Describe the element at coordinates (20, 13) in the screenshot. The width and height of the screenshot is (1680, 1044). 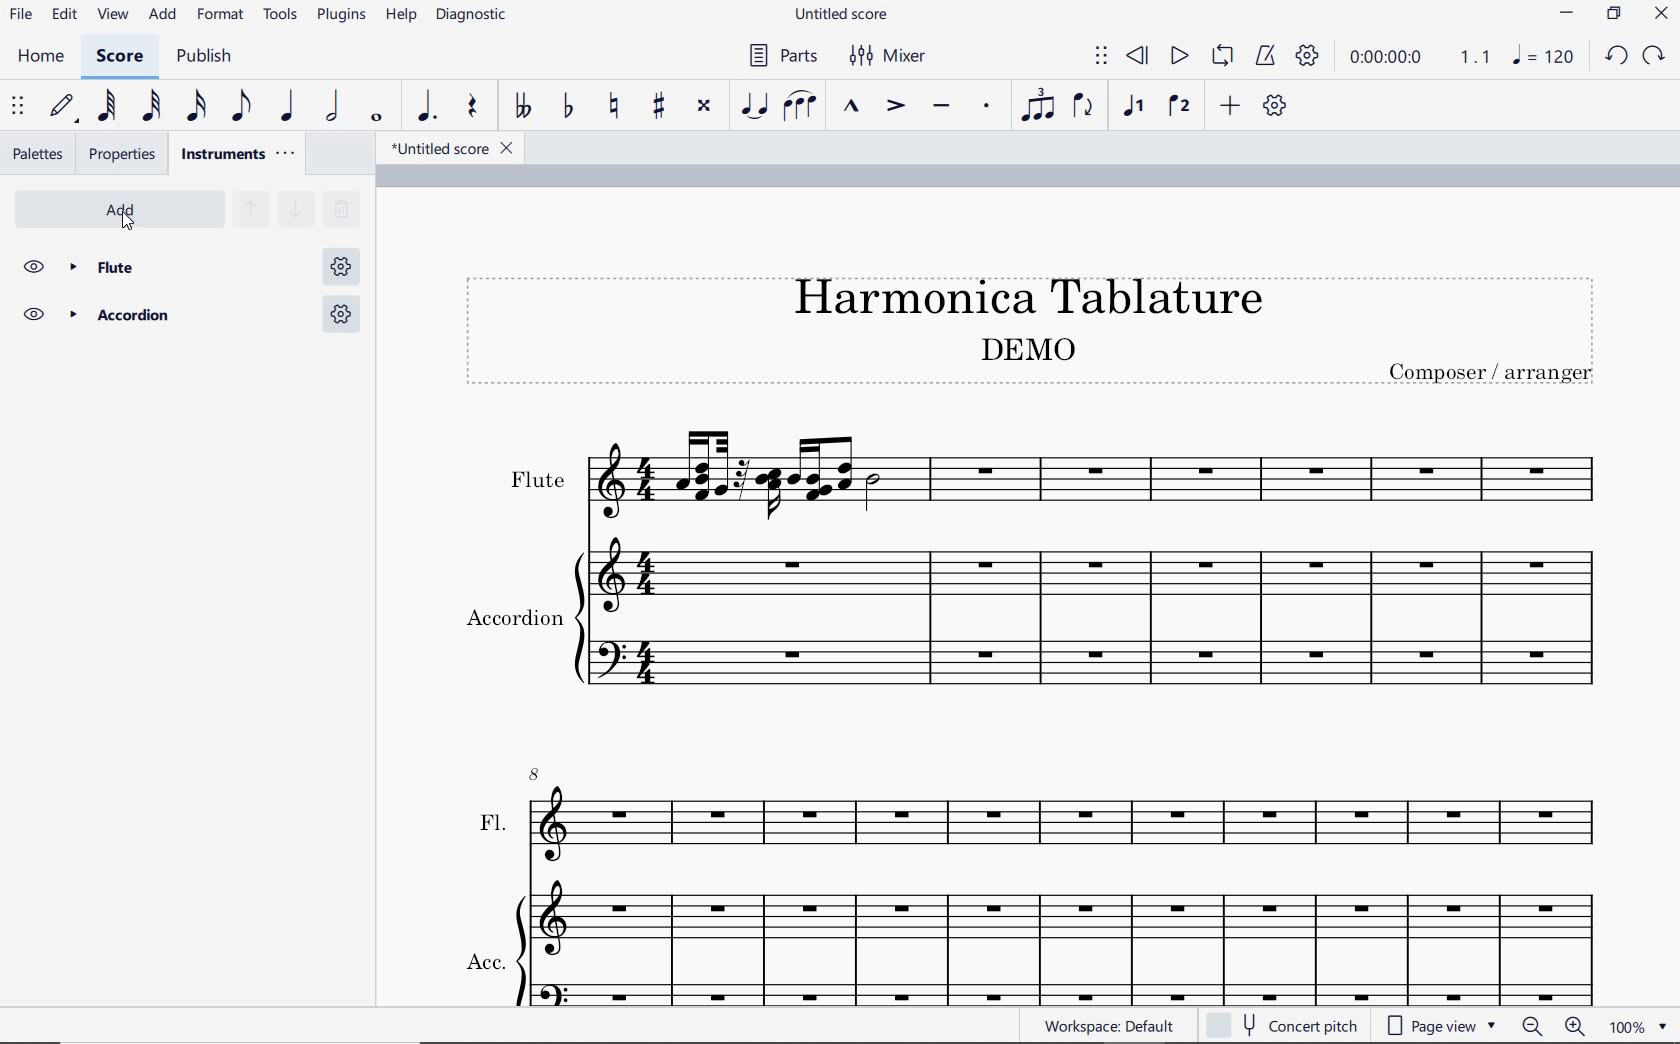
I see `FILE` at that location.